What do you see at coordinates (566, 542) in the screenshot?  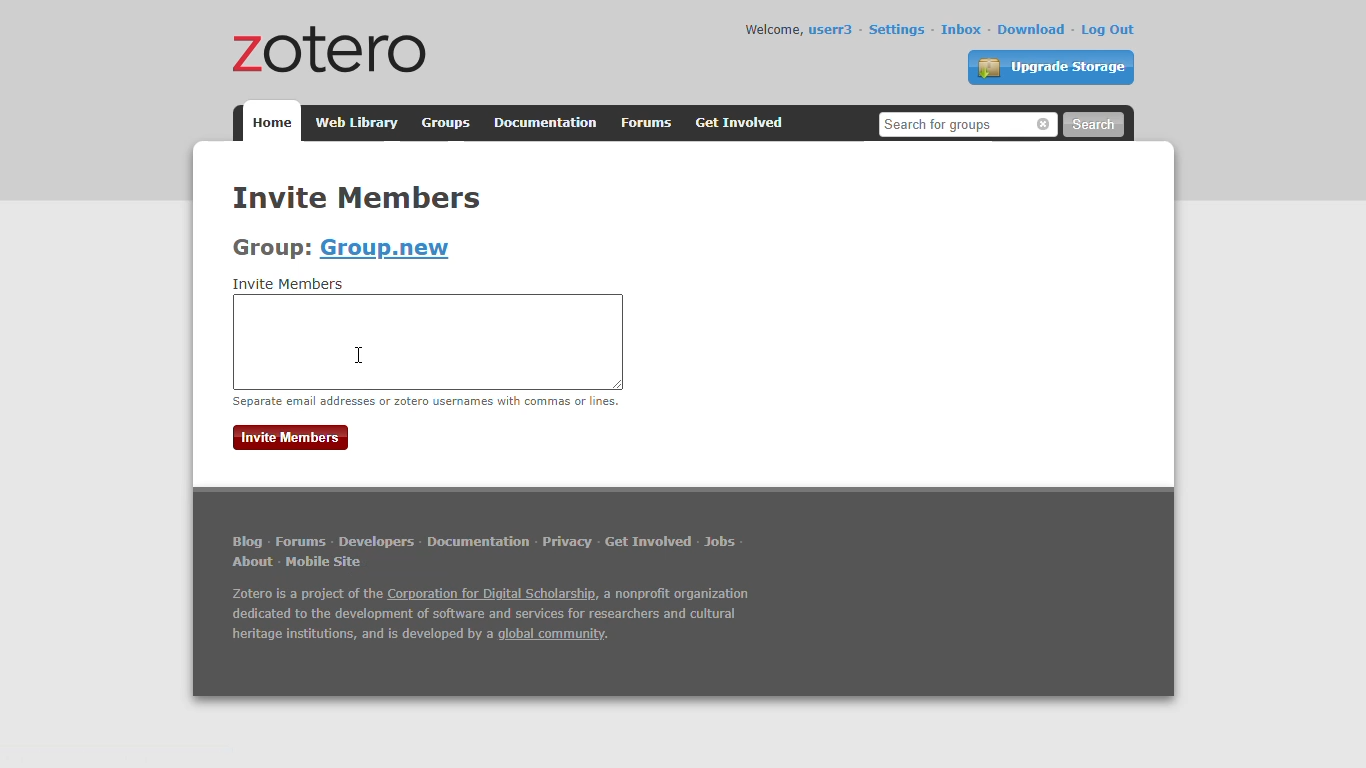 I see `privacy` at bounding box center [566, 542].